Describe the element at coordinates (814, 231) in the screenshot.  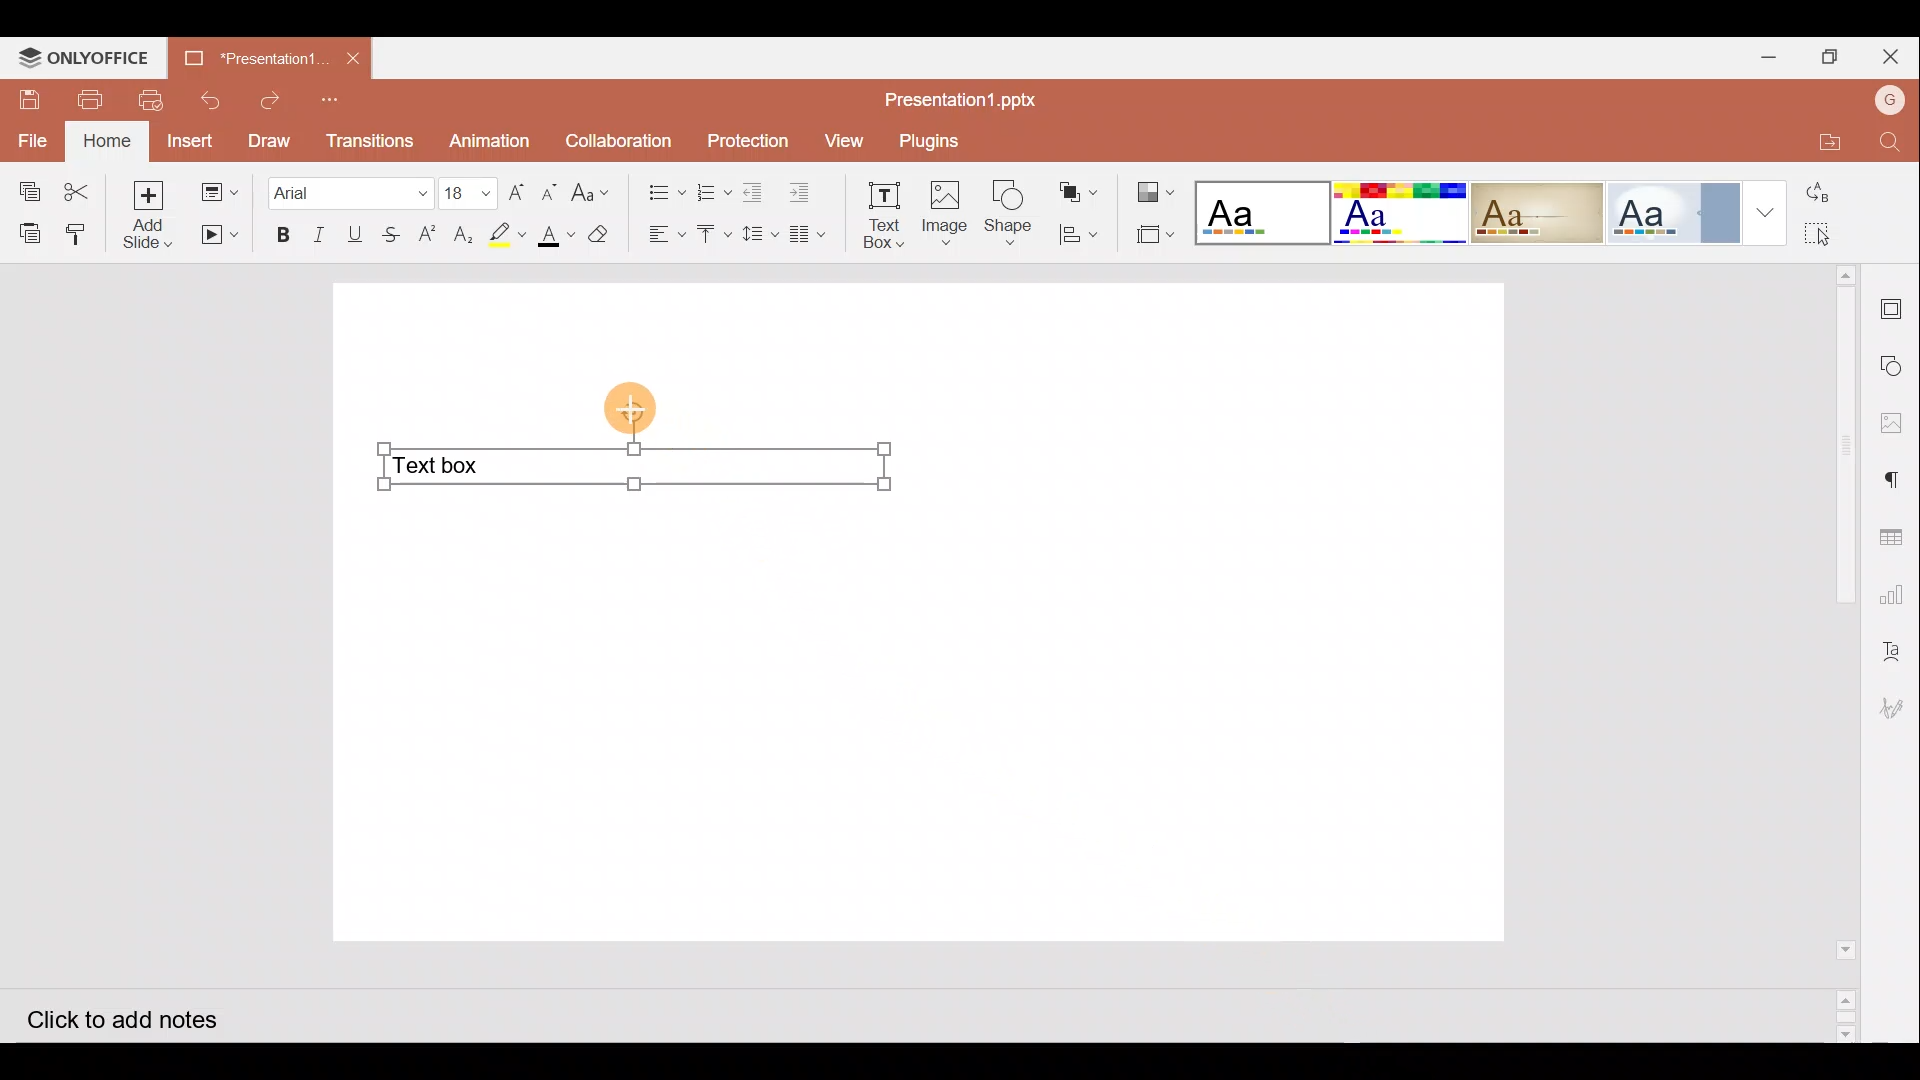
I see `Insert columns` at that location.